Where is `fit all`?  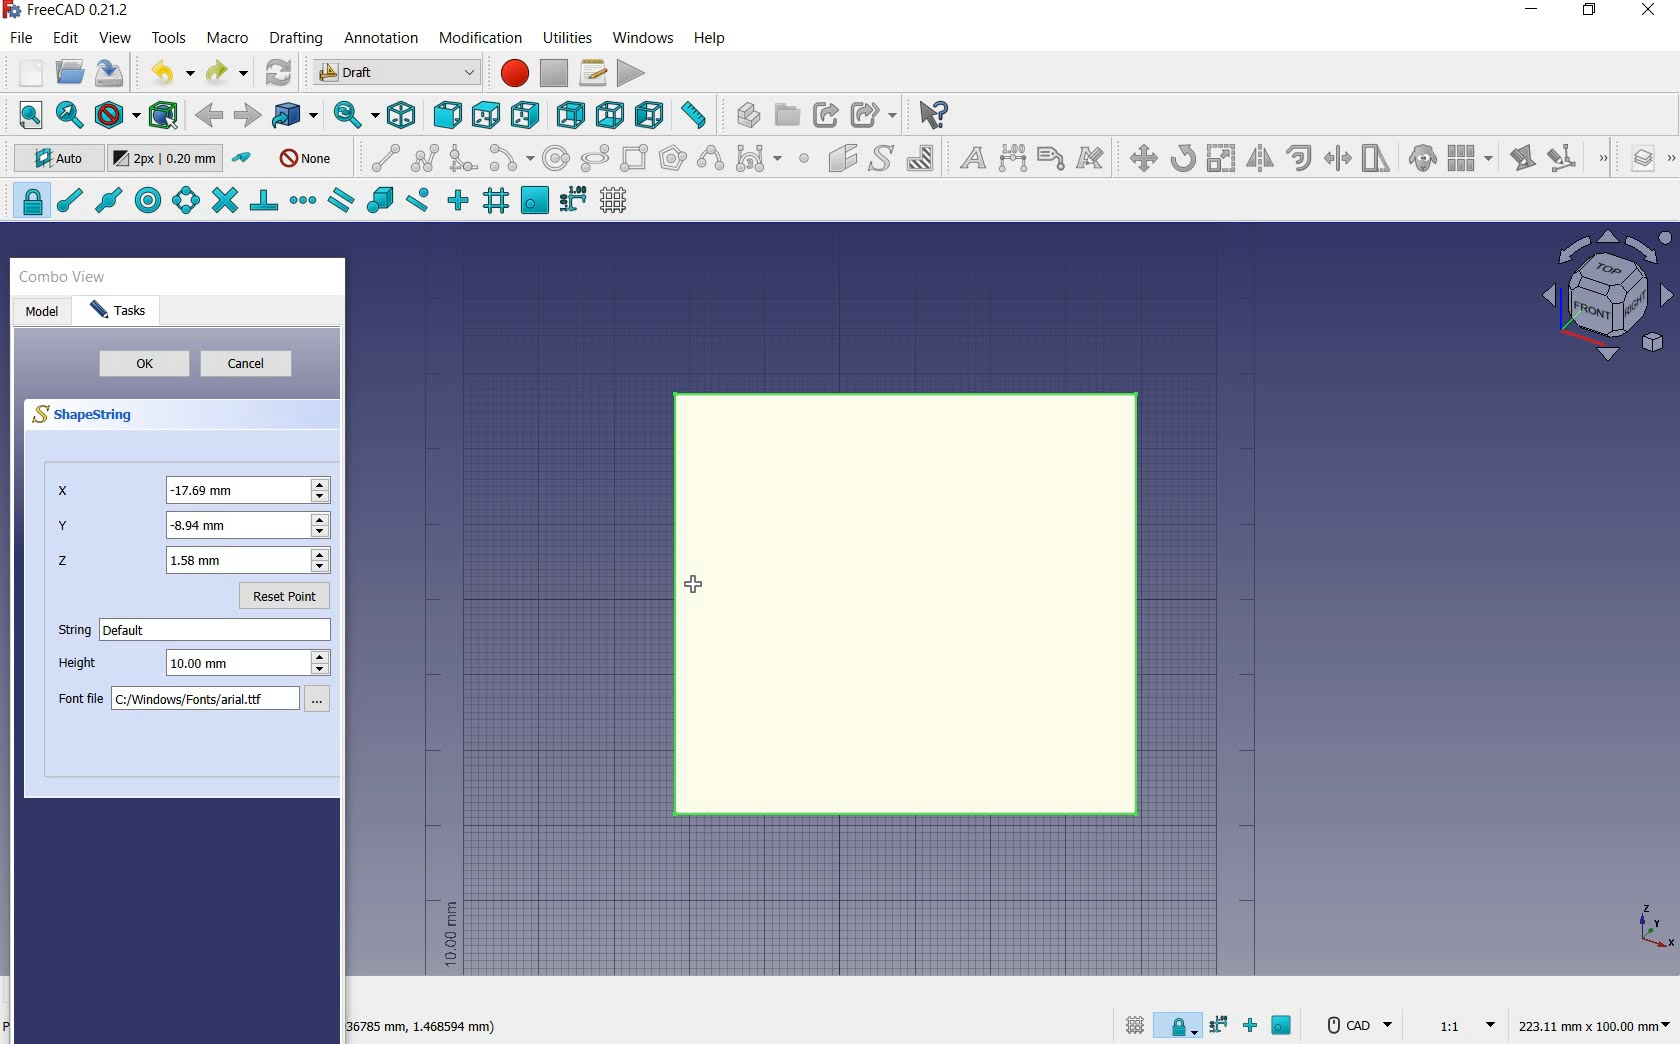 fit all is located at coordinates (26, 116).